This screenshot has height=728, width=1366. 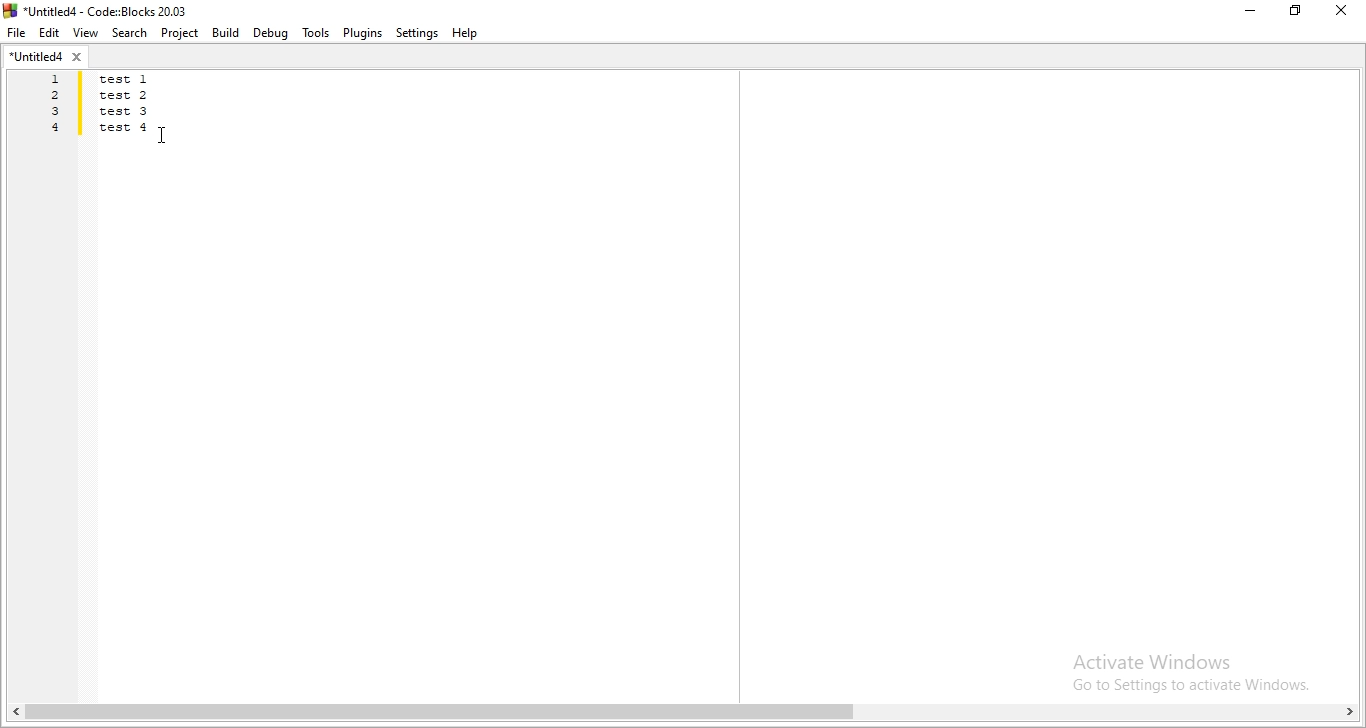 What do you see at coordinates (314, 32) in the screenshot?
I see `Tools ` at bounding box center [314, 32].